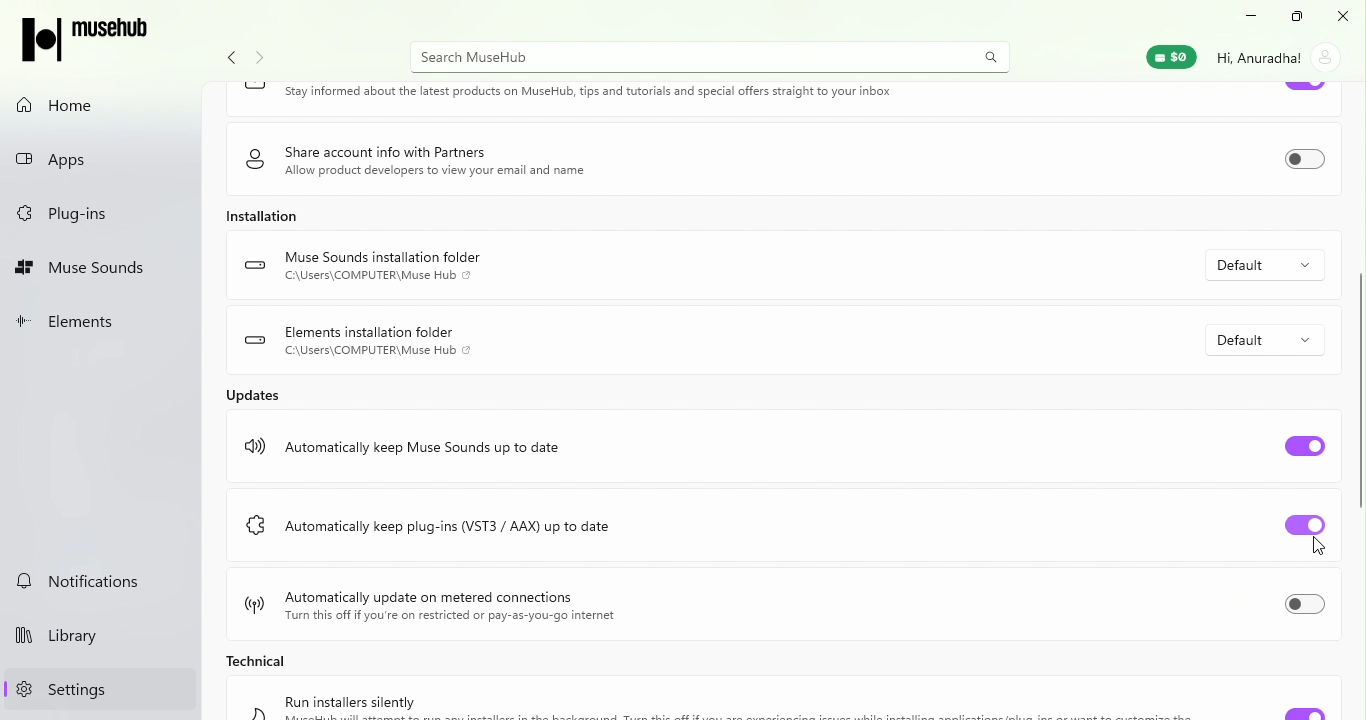  Describe the element at coordinates (1304, 160) in the screenshot. I see `Toggle` at that location.